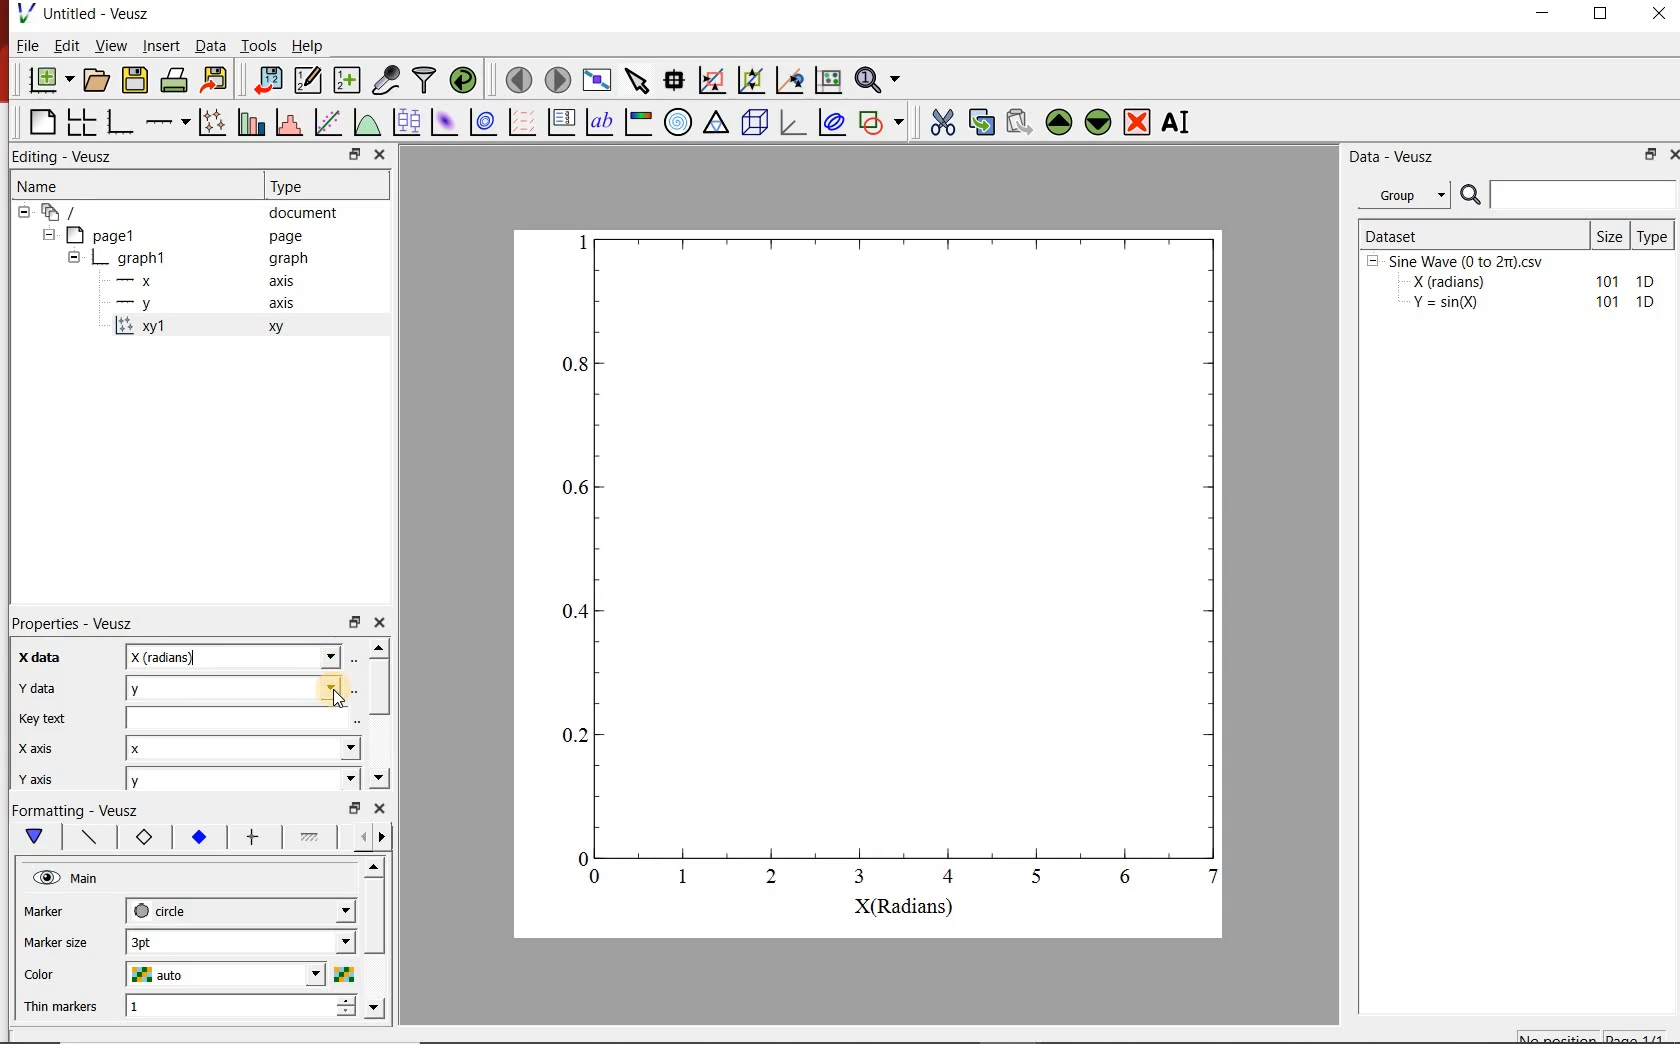 Image resolution: width=1680 pixels, height=1044 pixels. I want to click on Max, so click(44, 716).